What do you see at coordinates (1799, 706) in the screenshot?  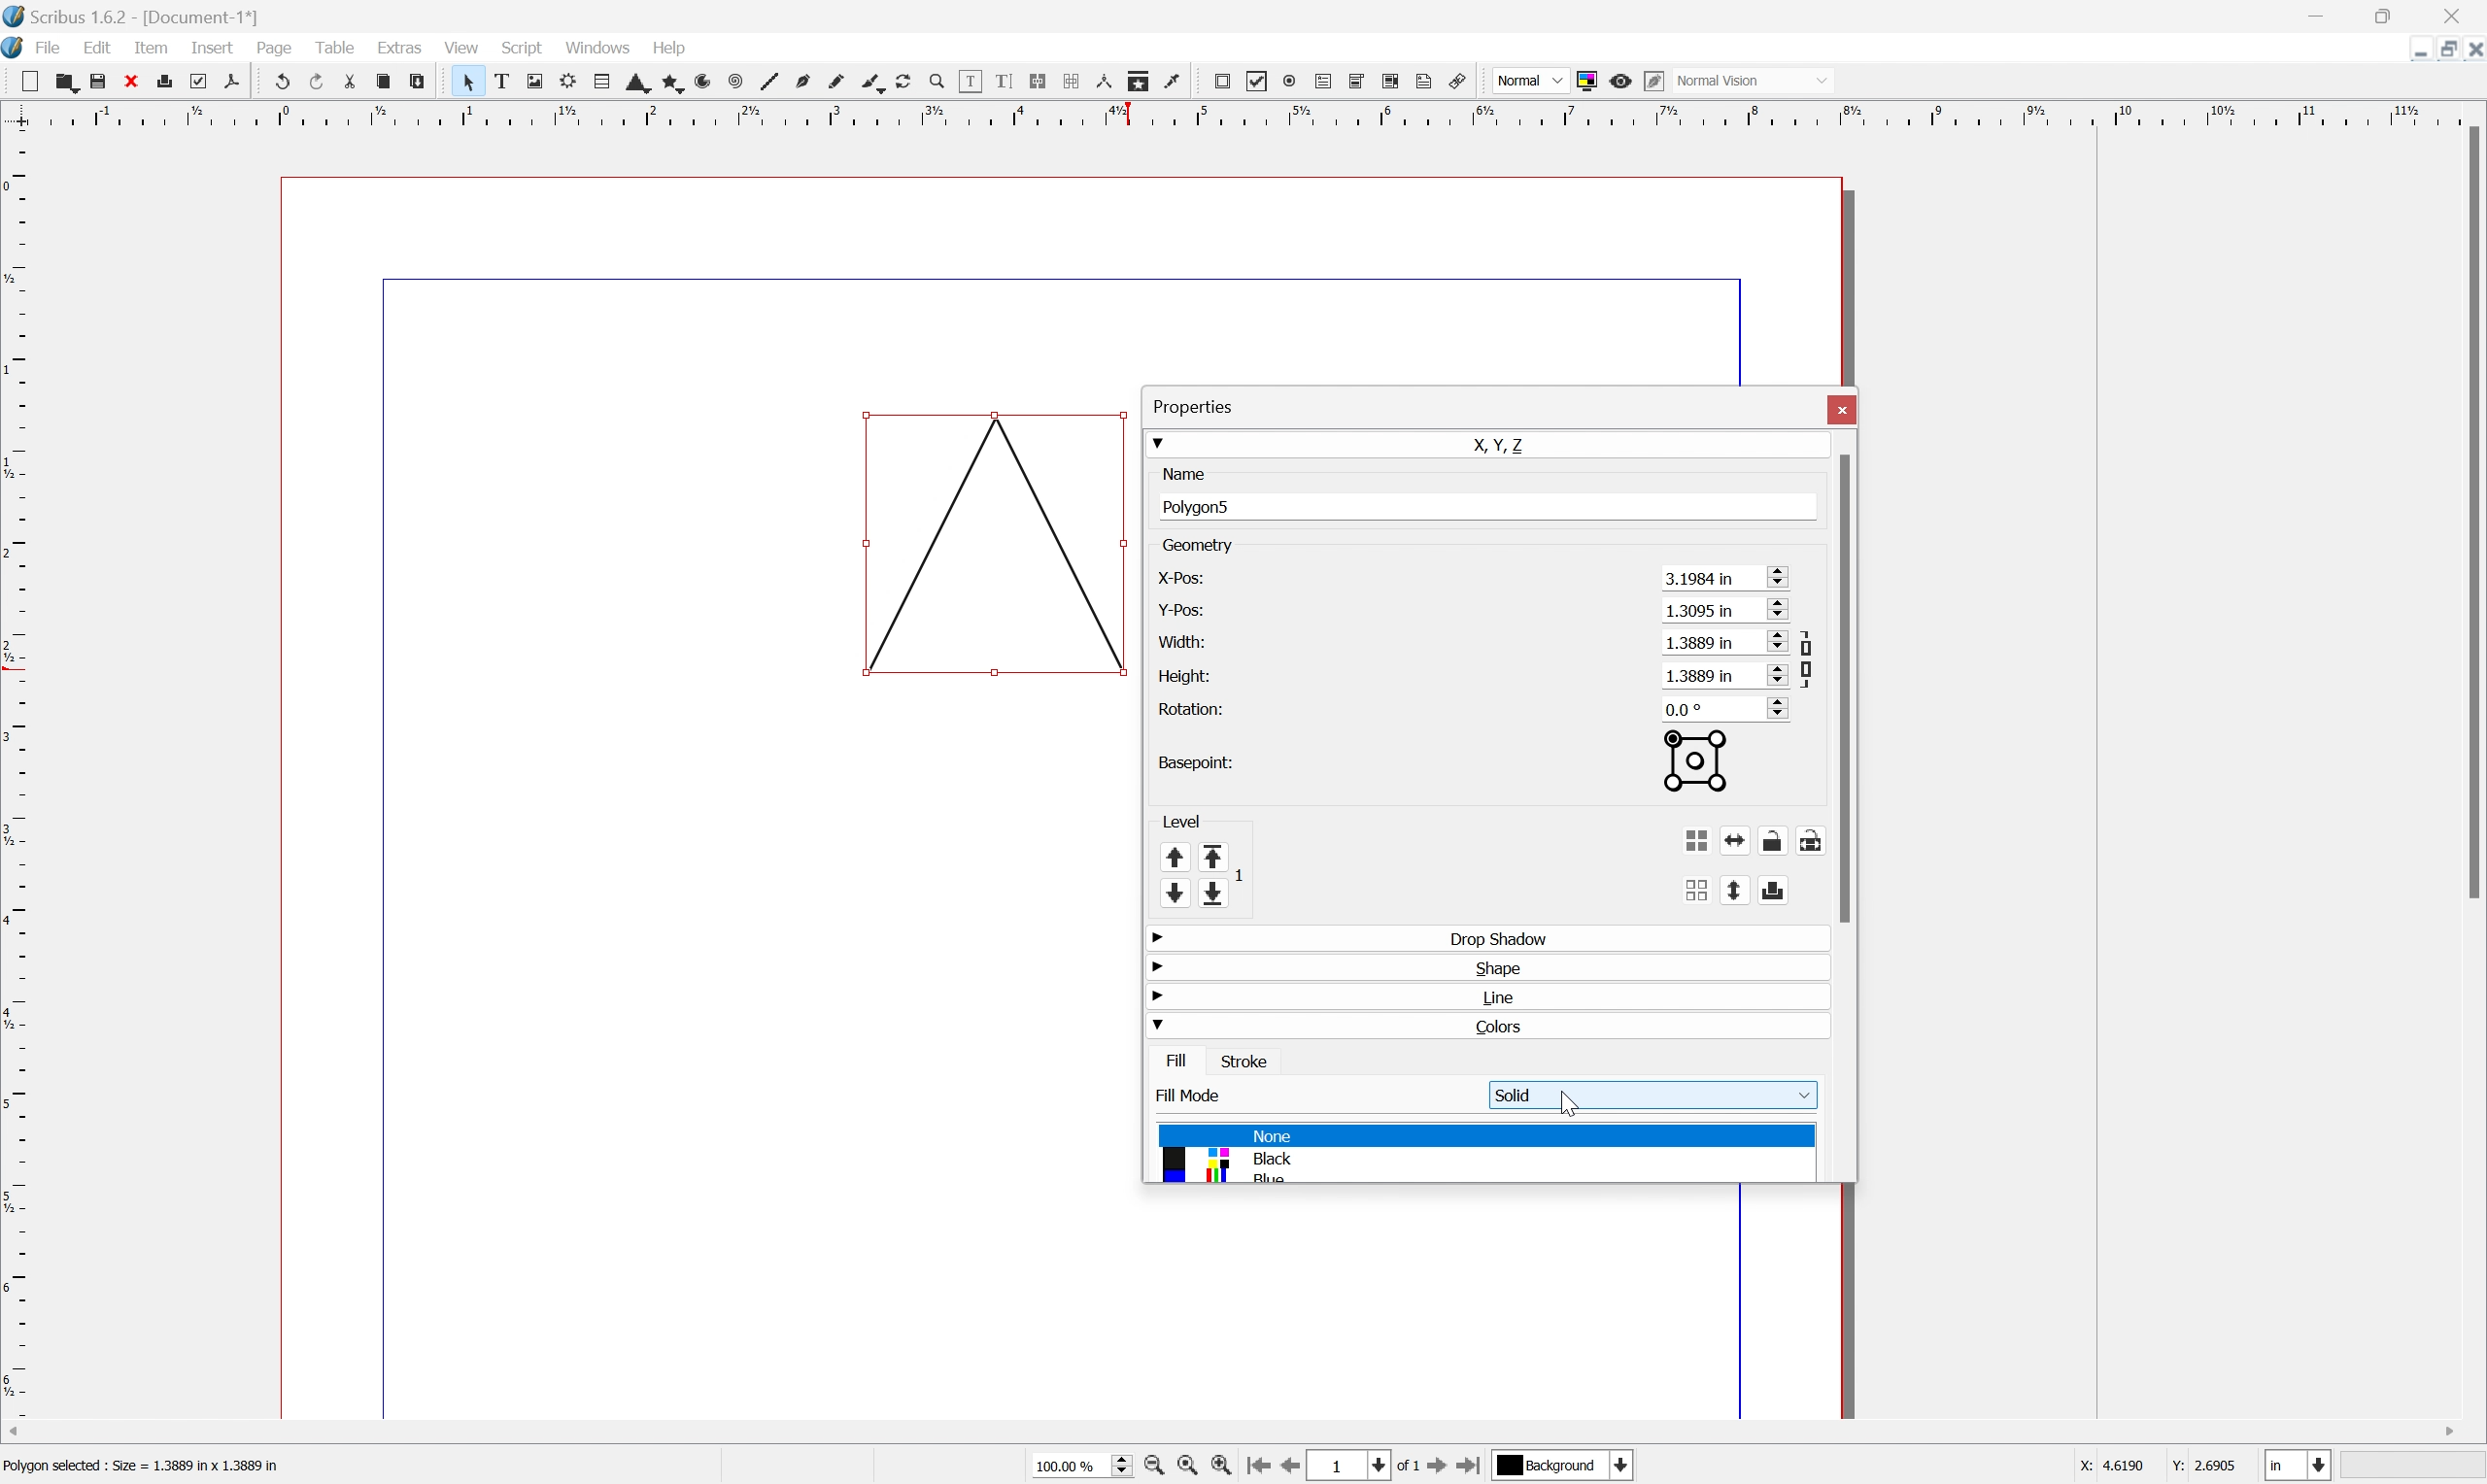 I see `Scroll` at bounding box center [1799, 706].